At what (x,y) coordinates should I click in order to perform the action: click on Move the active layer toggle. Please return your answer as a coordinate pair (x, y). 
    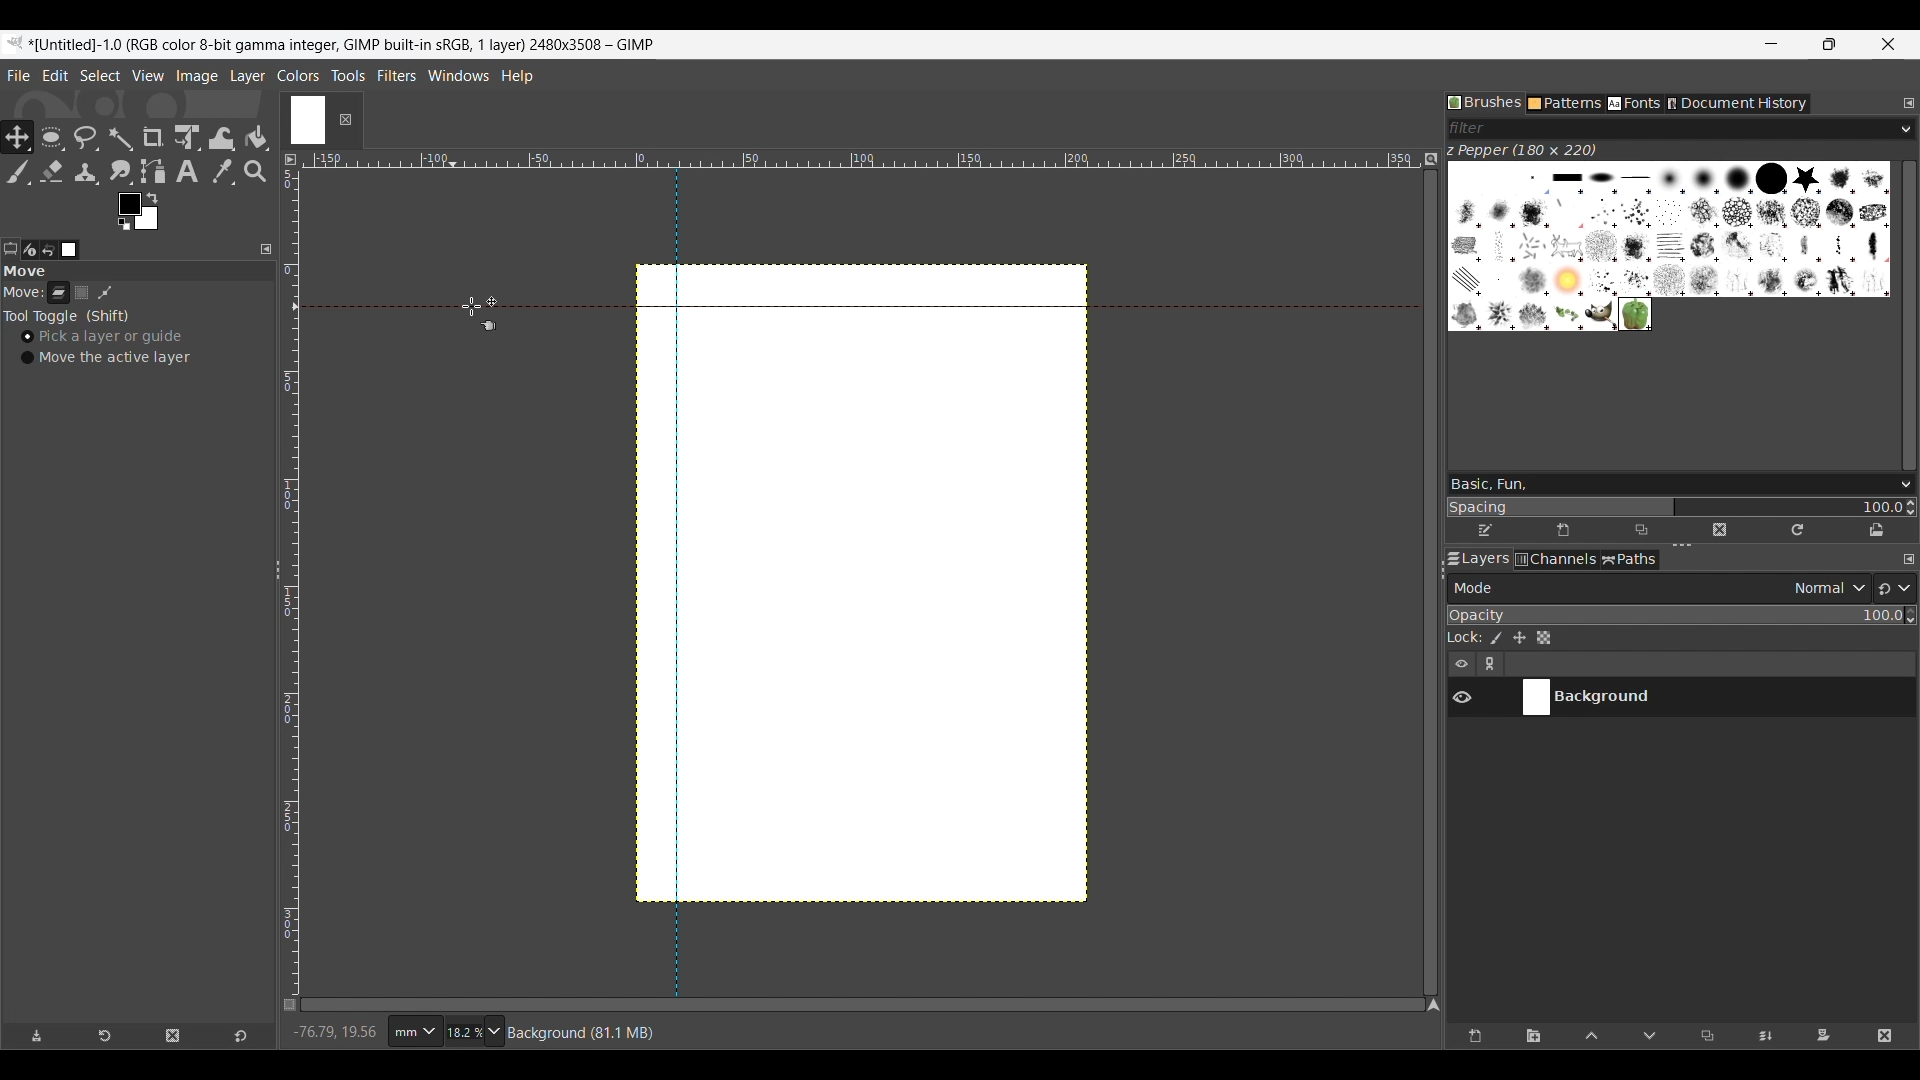
    Looking at the image, I should click on (106, 358).